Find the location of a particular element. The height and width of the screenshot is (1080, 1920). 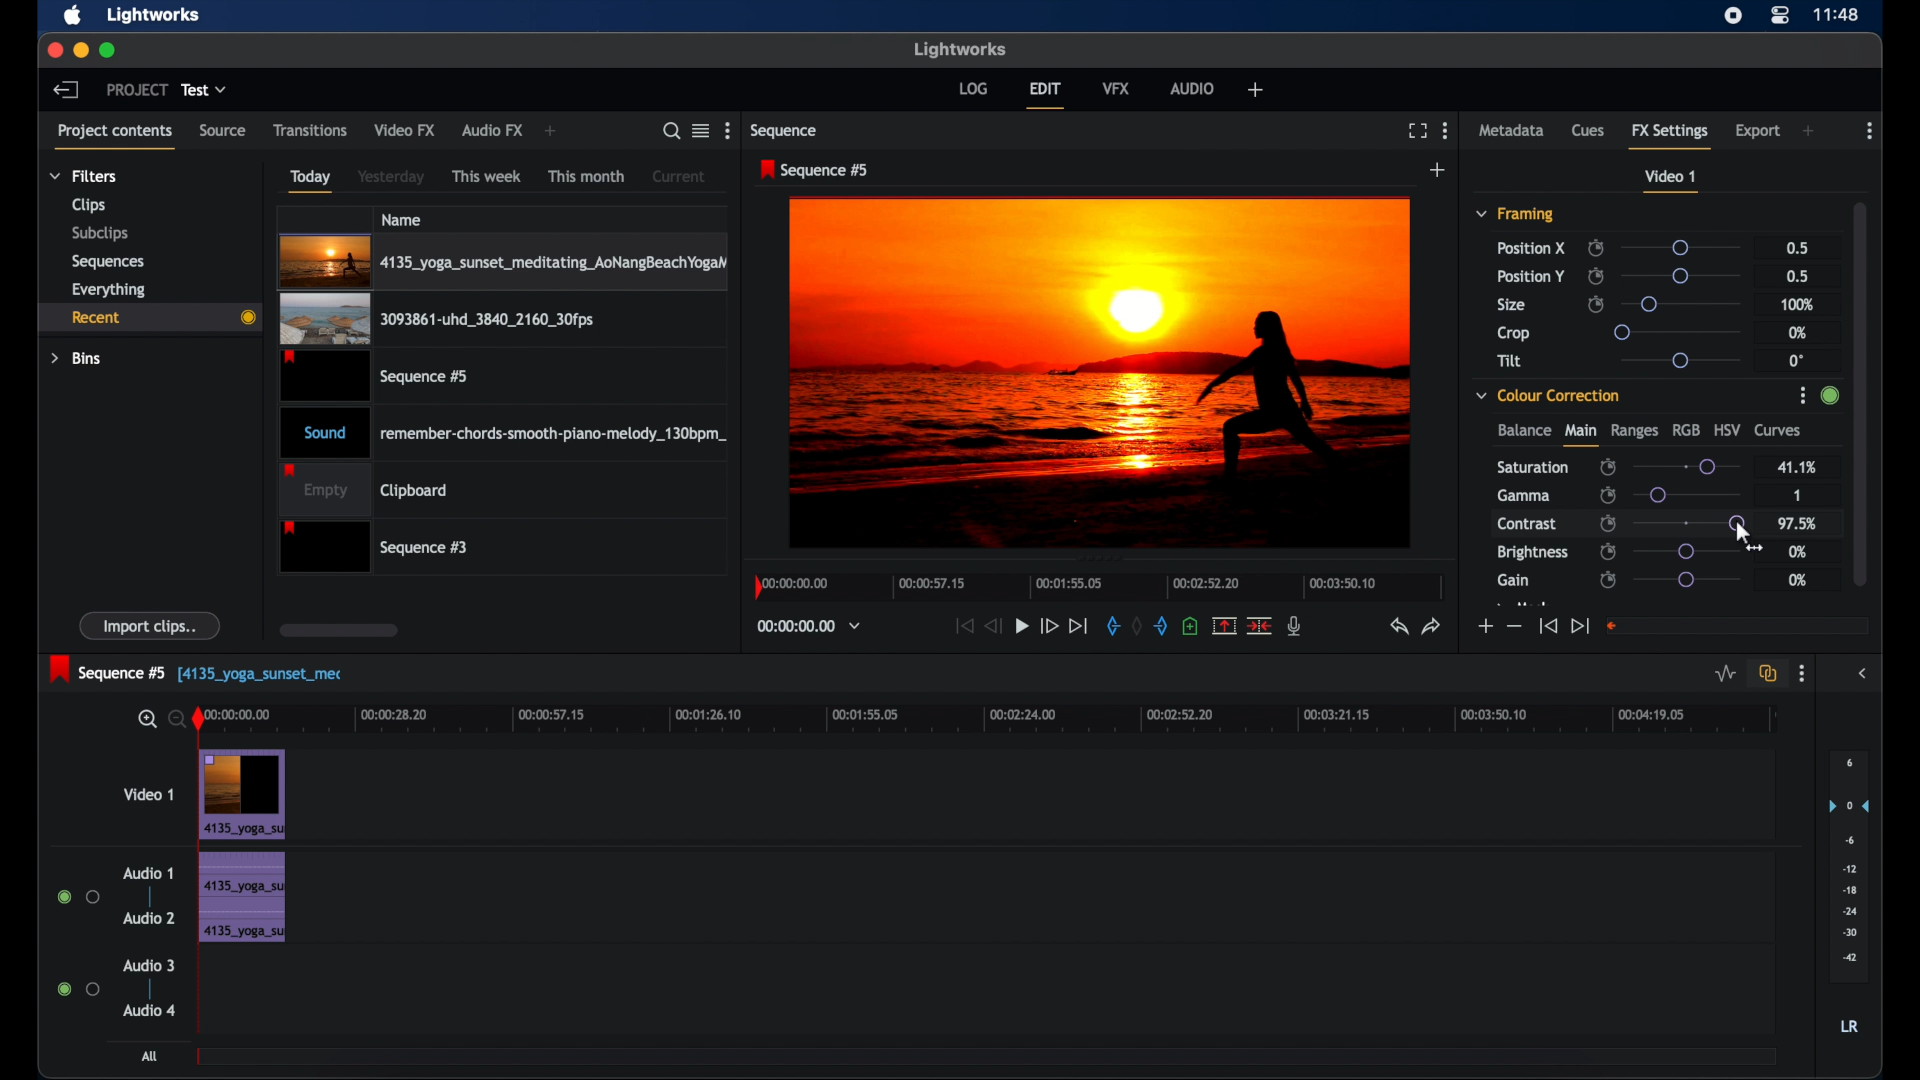

enable/disable keyframes is located at coordinates (1609, 523).